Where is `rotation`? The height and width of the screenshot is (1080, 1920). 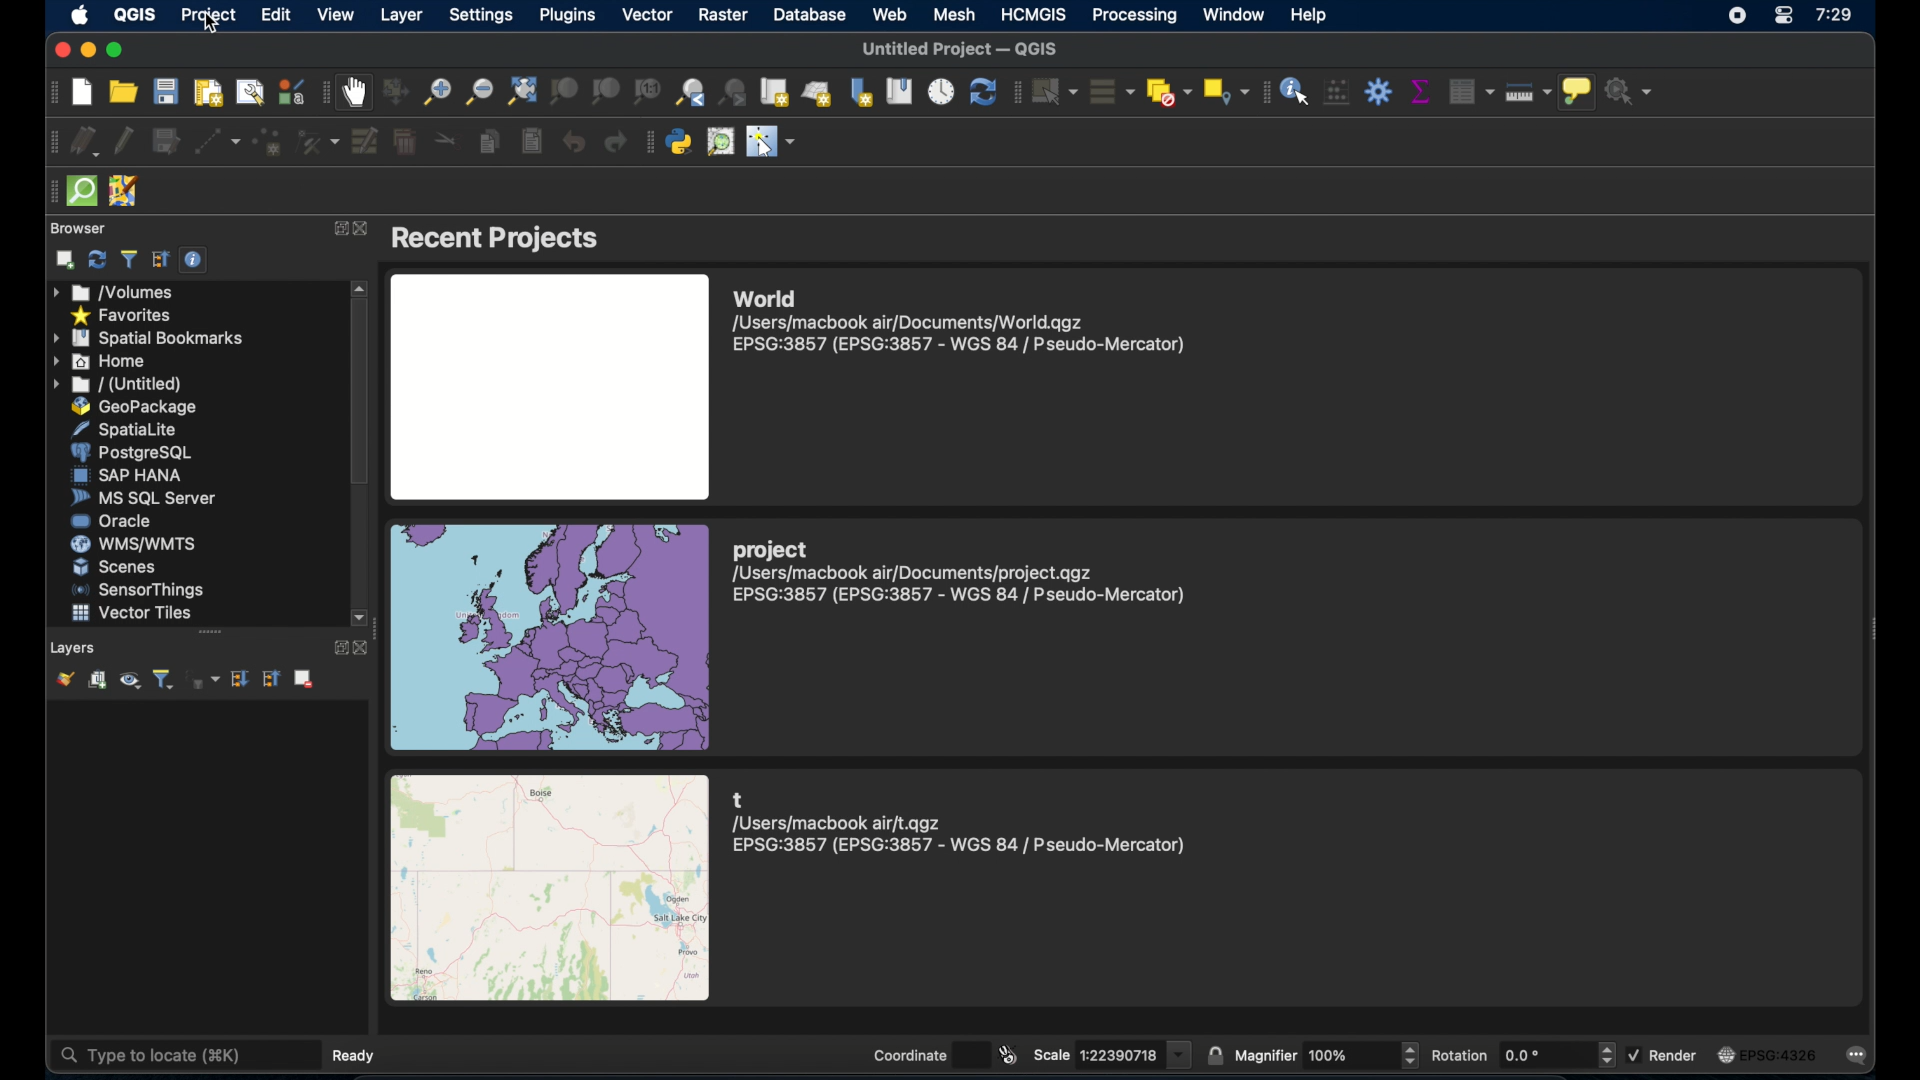 rotation is located at coordinates (1462, 1054).